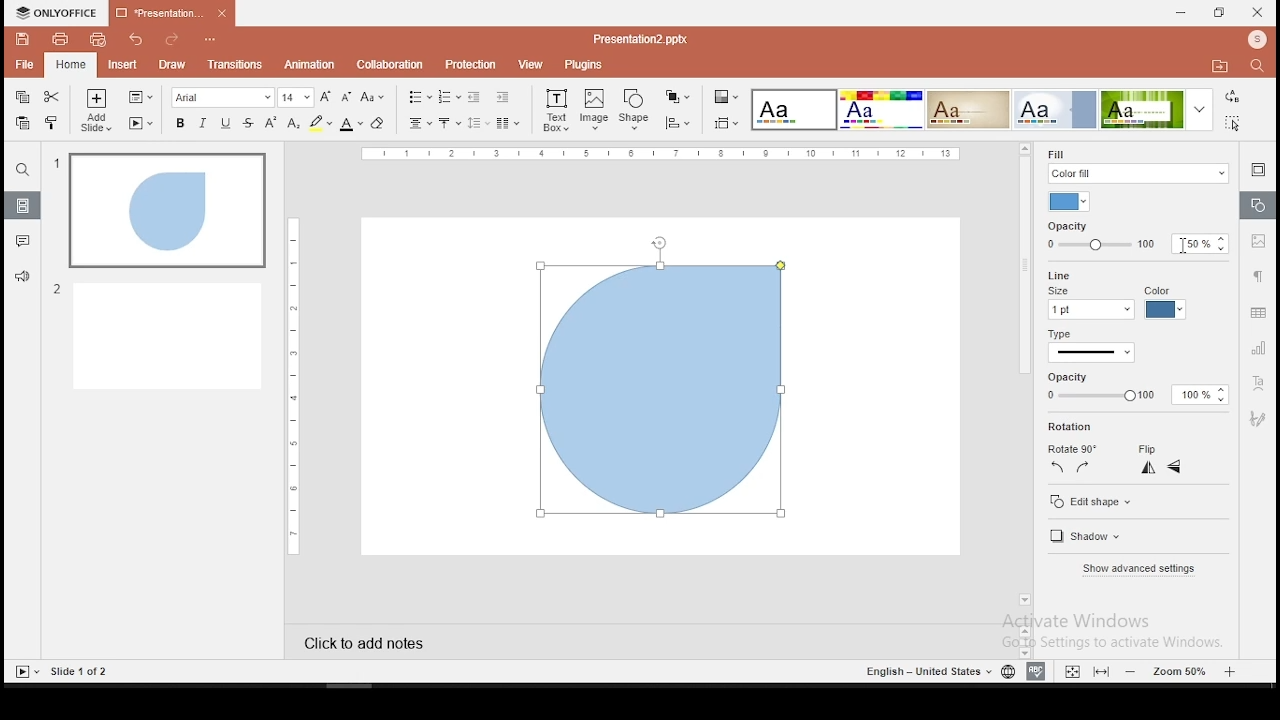 The height and width of the screenshot is (720, 1280). What do you see at coordinates (664, 153) in the screenshot?
I see `horizontal scale` at bounding box center [664, 153].